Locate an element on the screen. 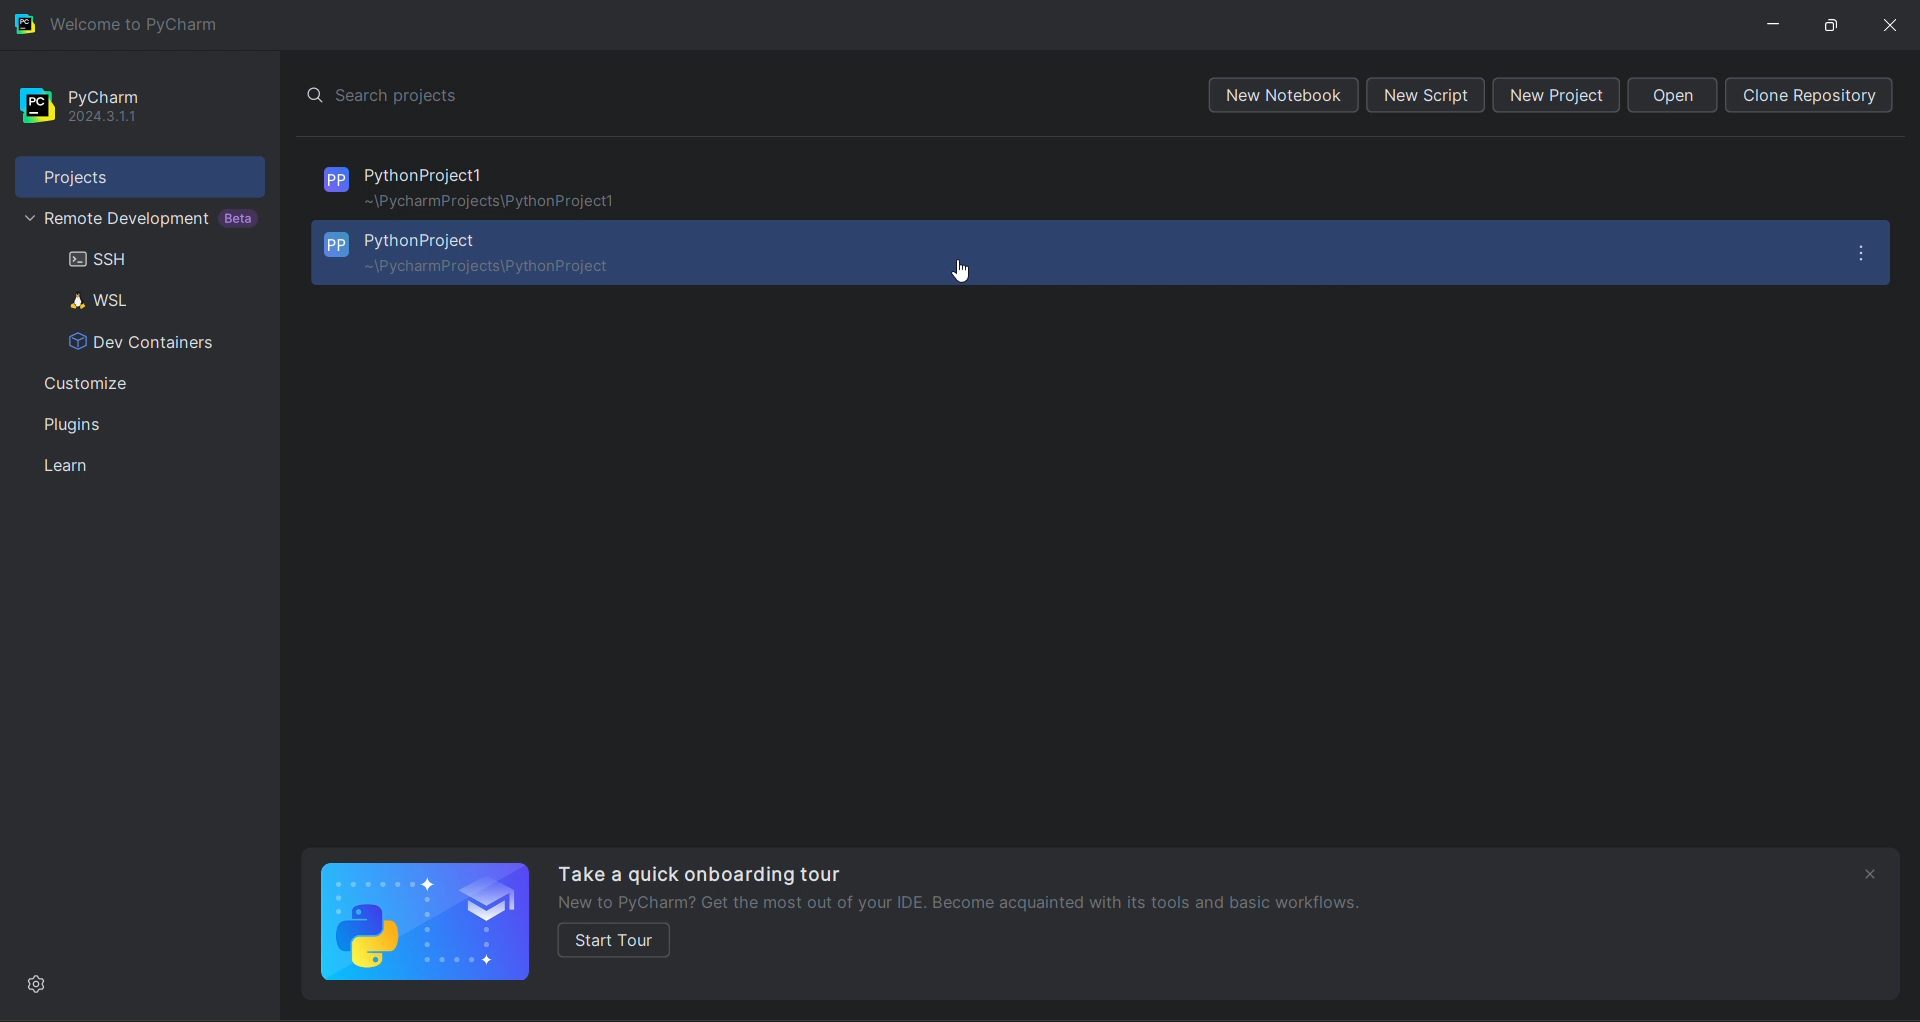  image is located at coordinates (426, 921).